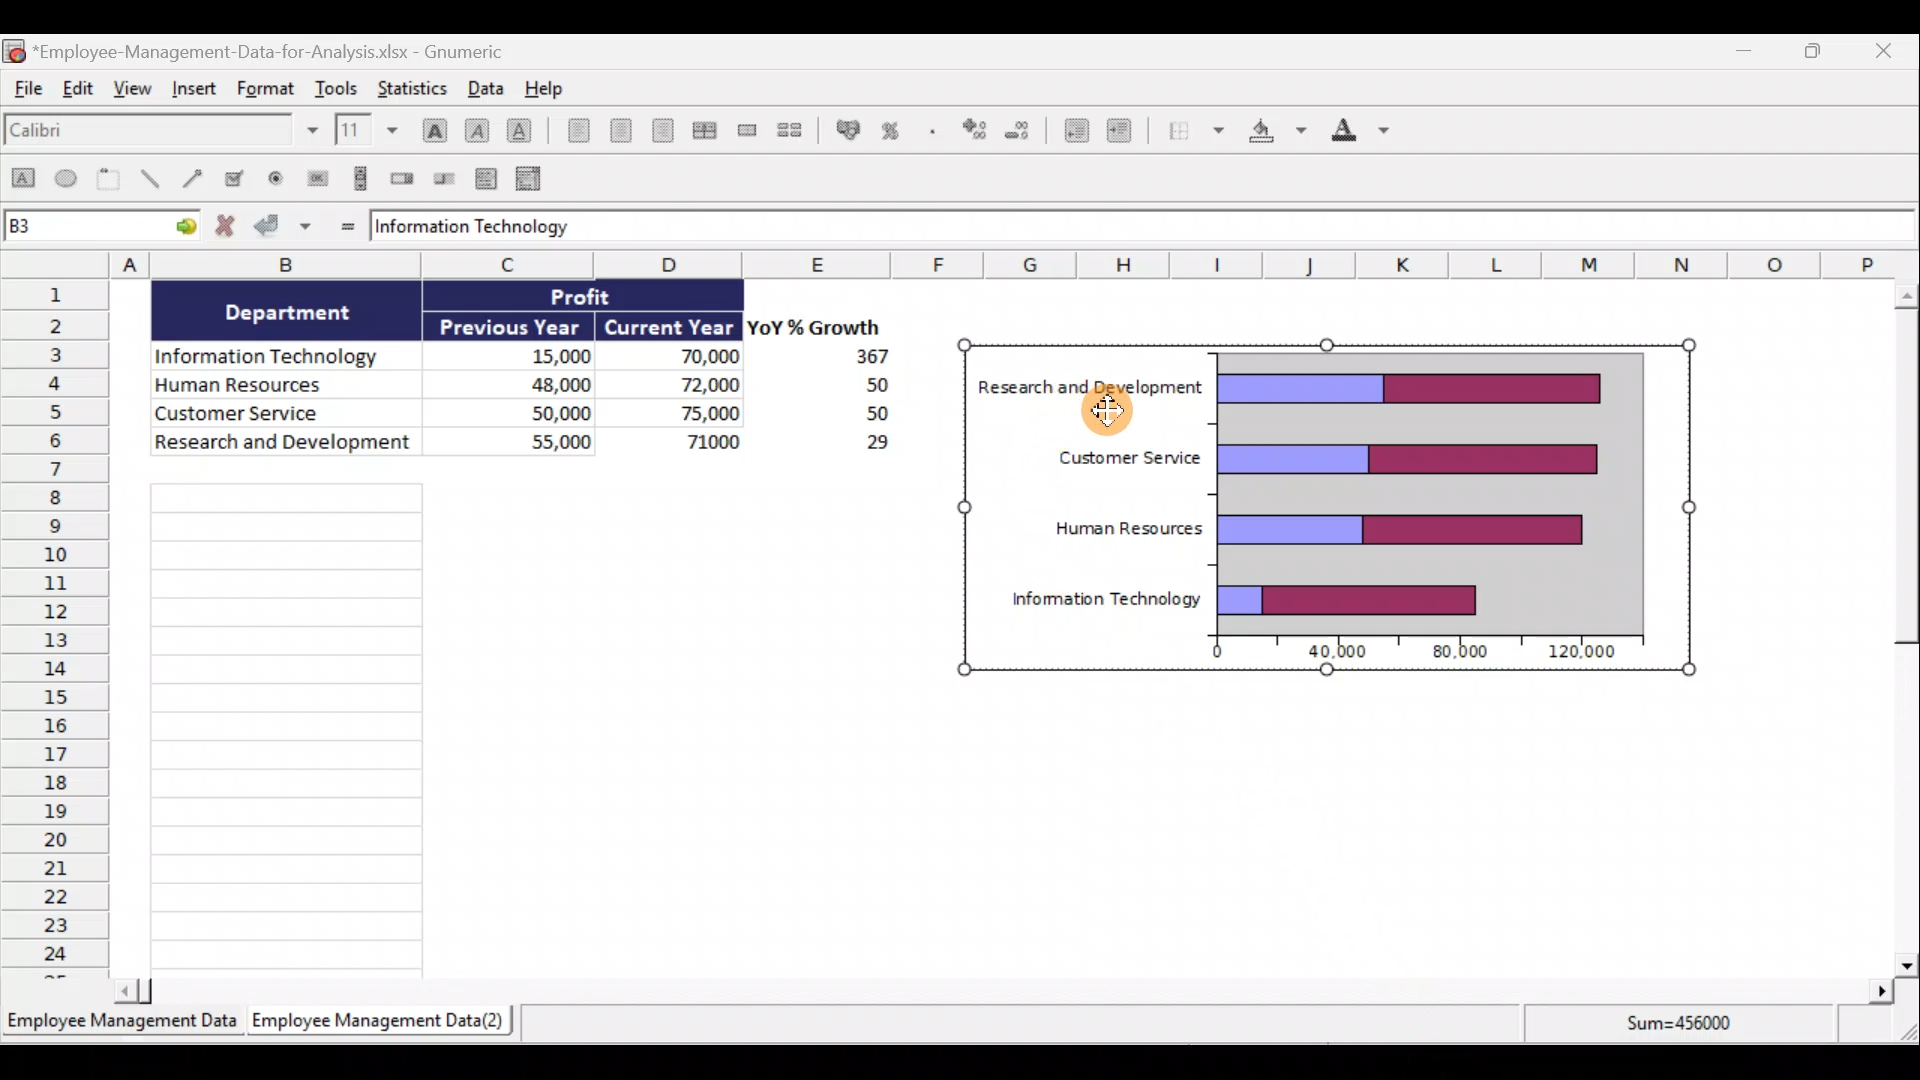 The image size is (1920, 1080). Describe the element at coordinates (866, 446) in the screenshot. I see `29` at that location.